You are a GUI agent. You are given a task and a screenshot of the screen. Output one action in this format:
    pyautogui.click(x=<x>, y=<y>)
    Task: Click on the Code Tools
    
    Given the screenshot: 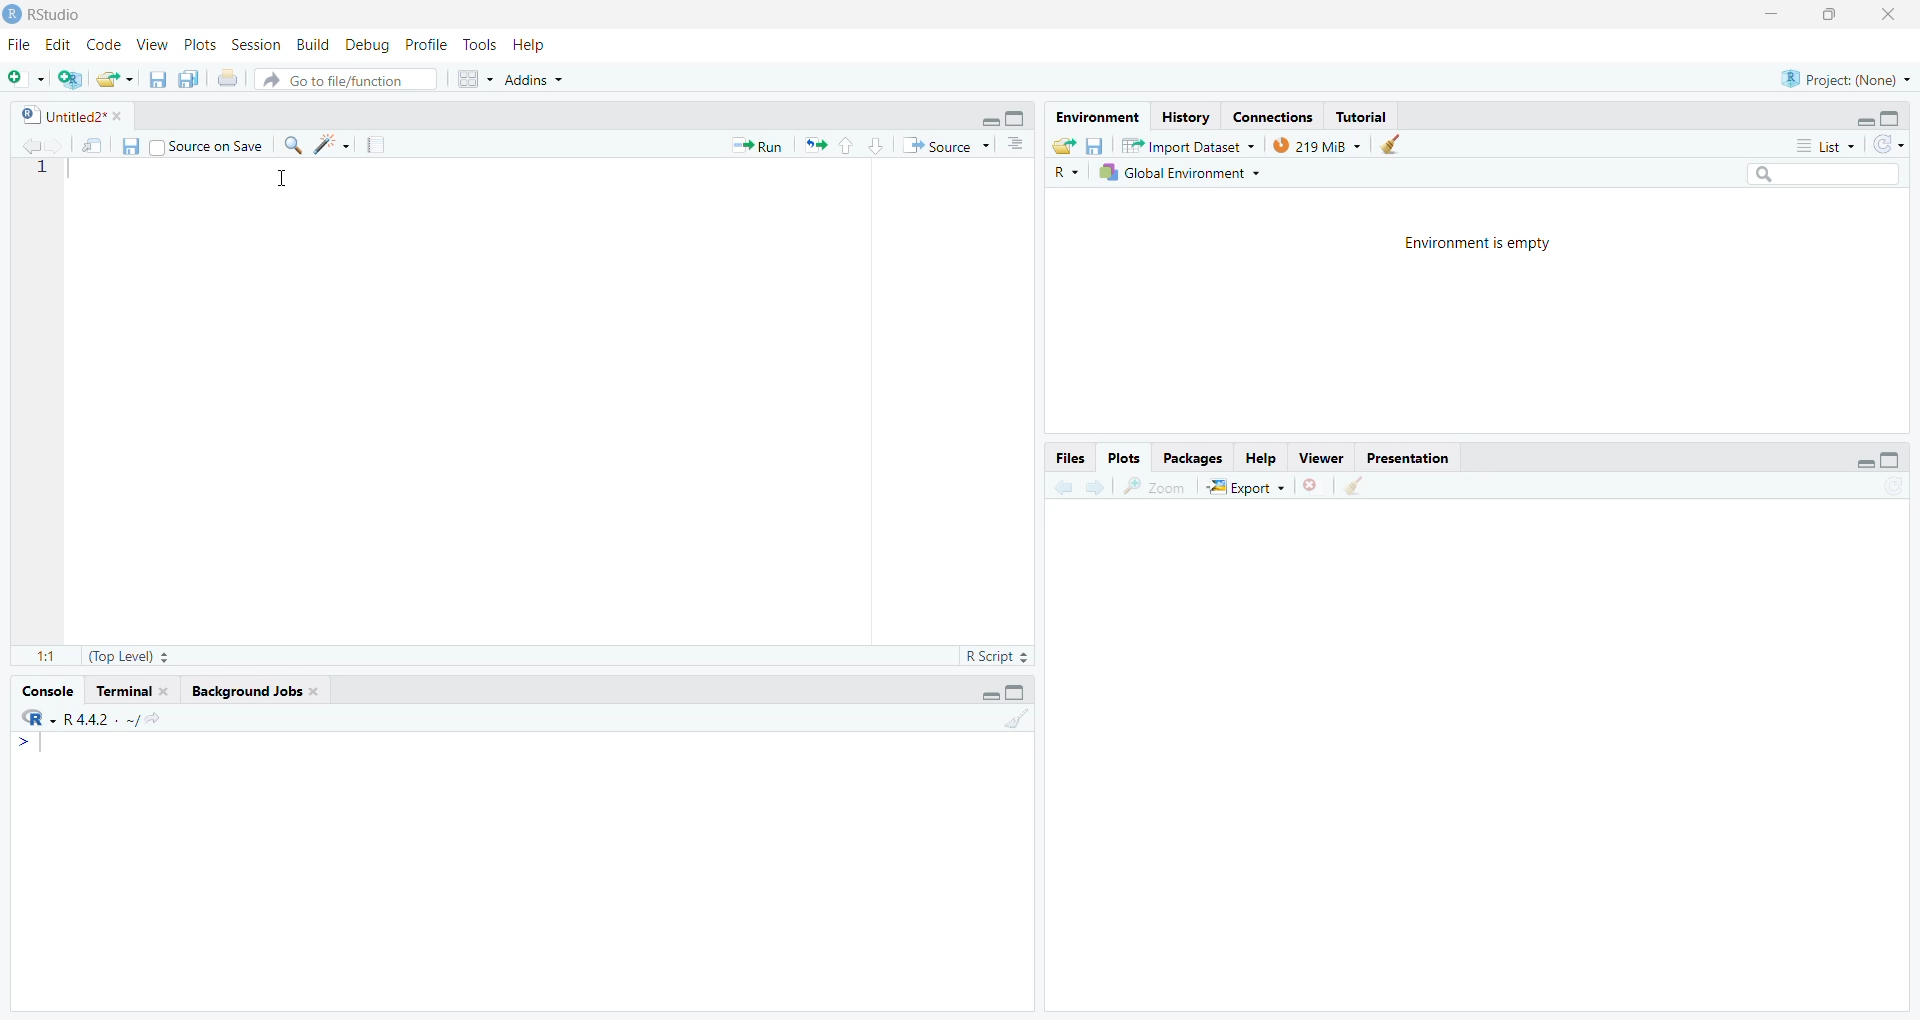 What is the action you would take?
    pyautogui.click(x=332, y=144)
    